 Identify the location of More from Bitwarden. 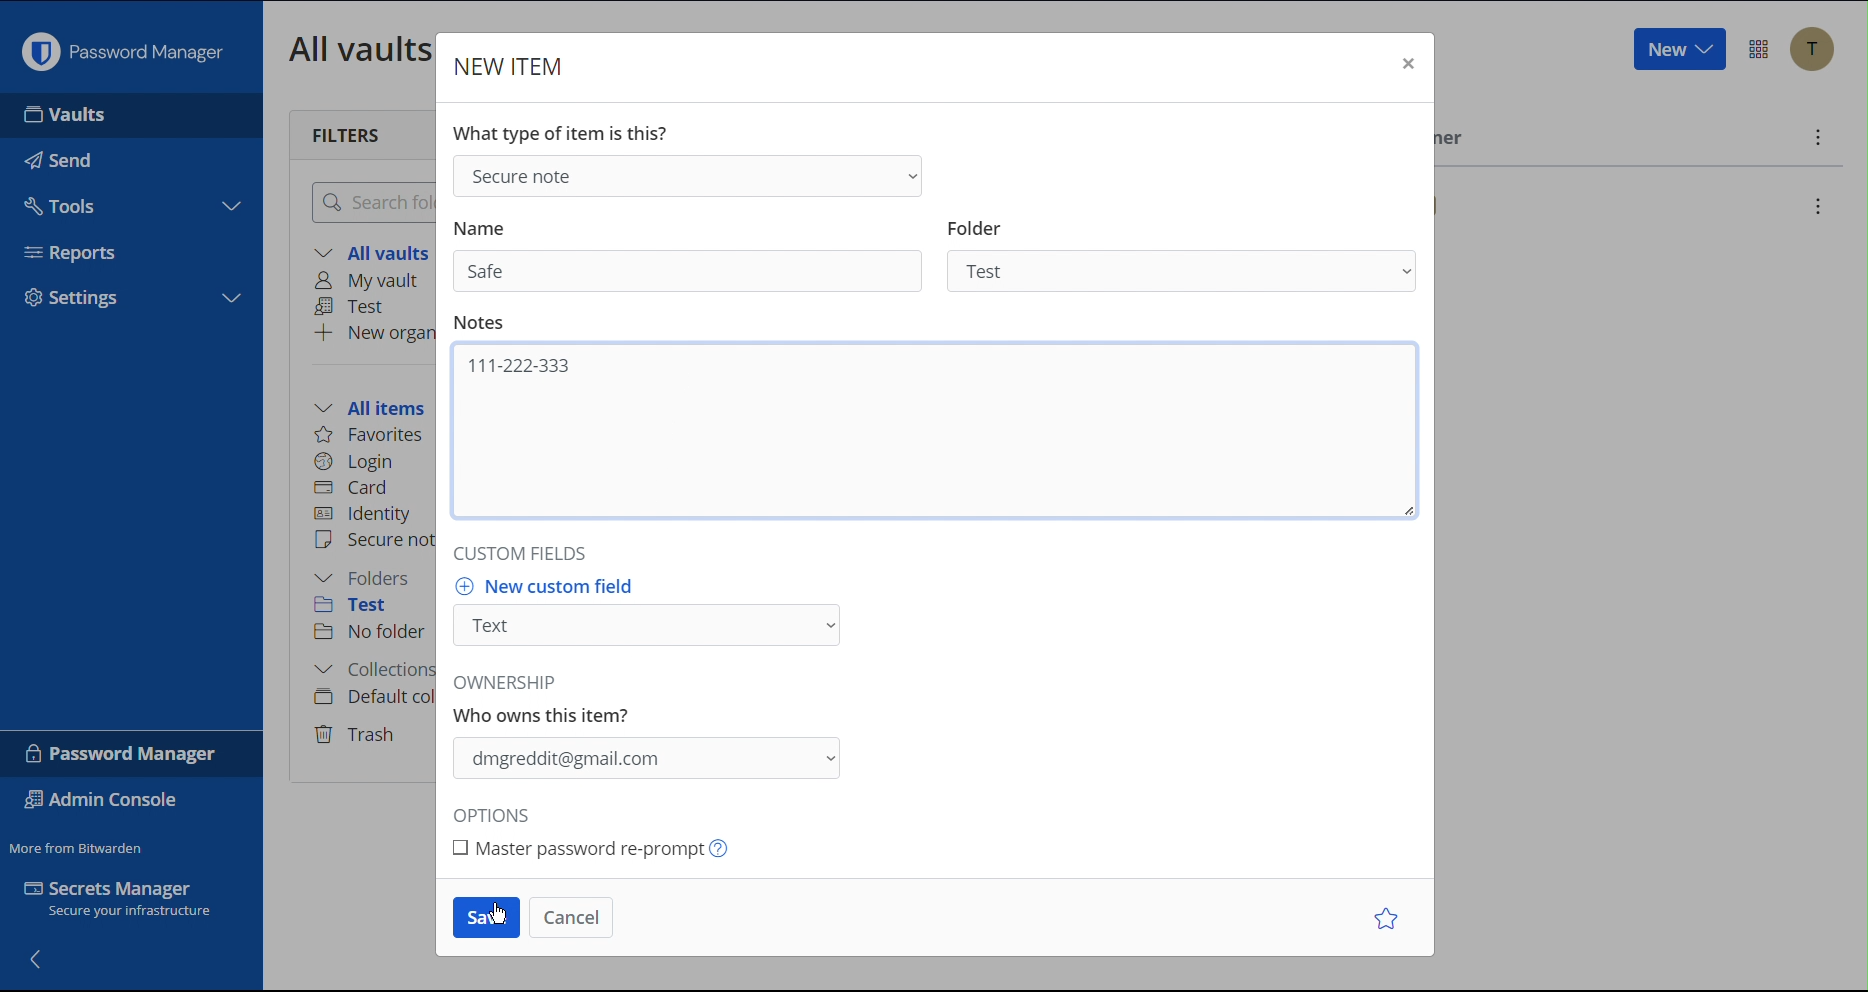
(79, 844).